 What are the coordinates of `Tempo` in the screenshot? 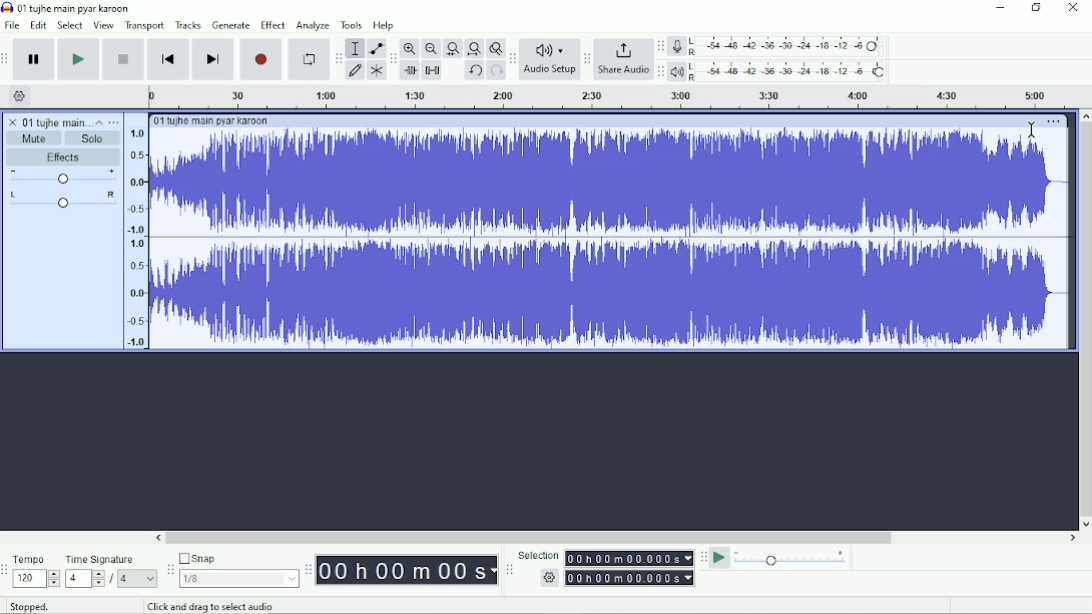 It's located at (37, 557).